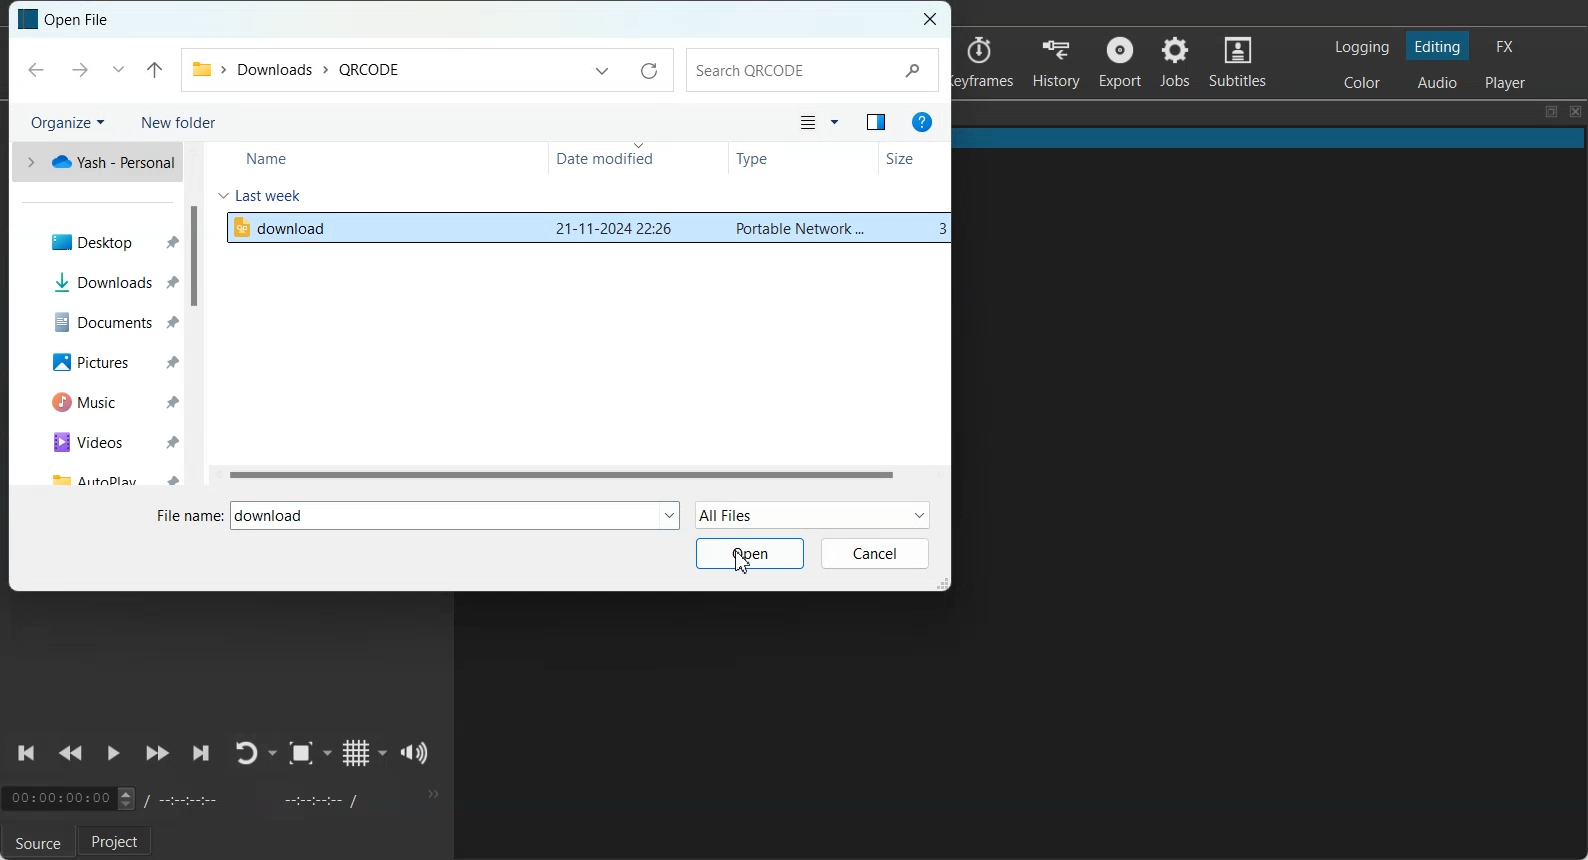  Describe the element at coordinates (835, 123) in the screenshot. I see `More Option` at that location.